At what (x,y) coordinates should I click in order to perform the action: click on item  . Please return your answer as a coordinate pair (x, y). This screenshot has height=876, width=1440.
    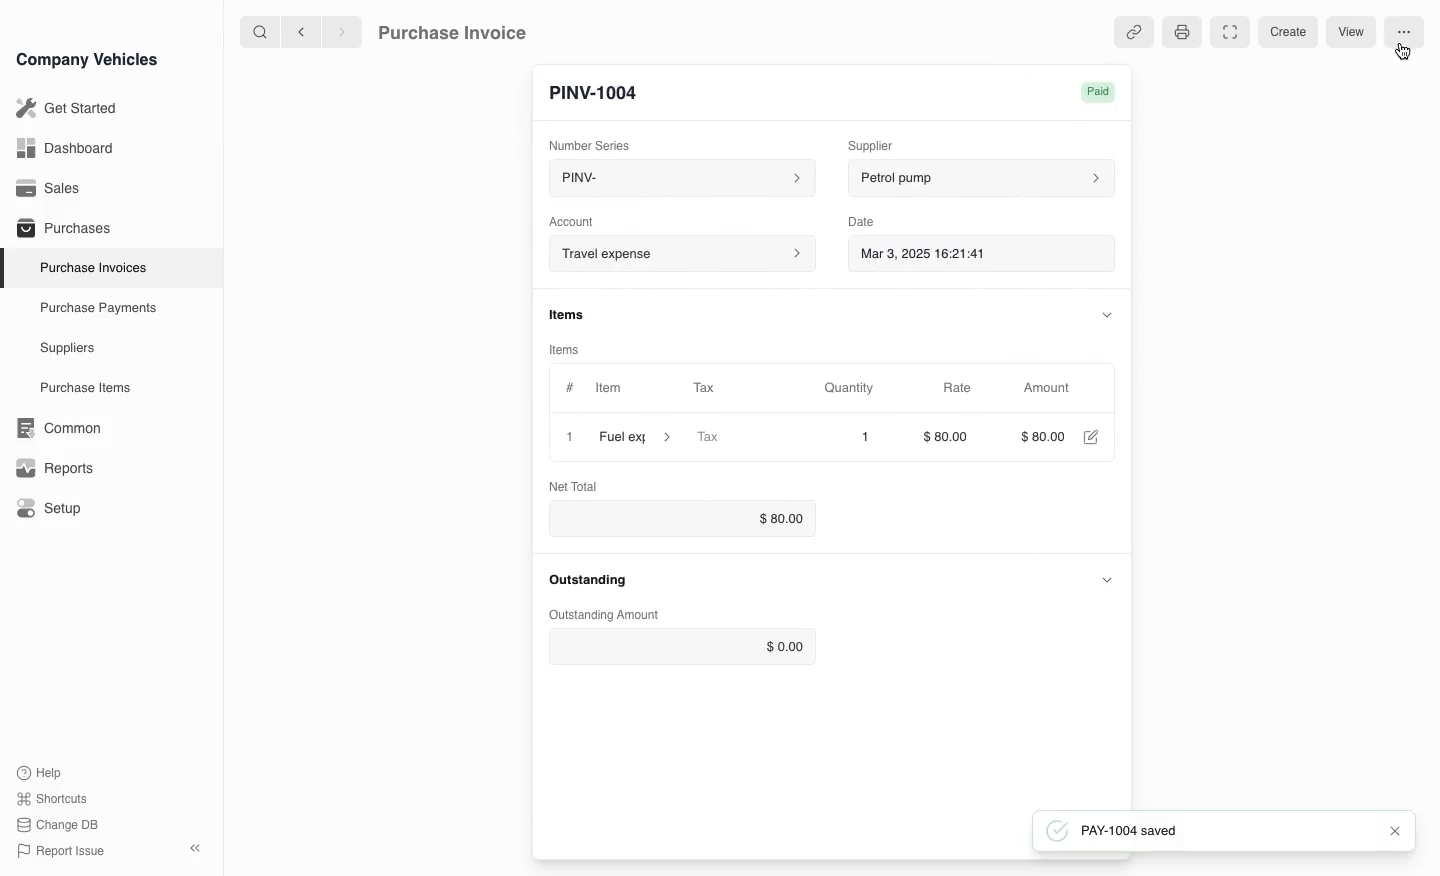
    Looking at the image, I should click on (632, 437).